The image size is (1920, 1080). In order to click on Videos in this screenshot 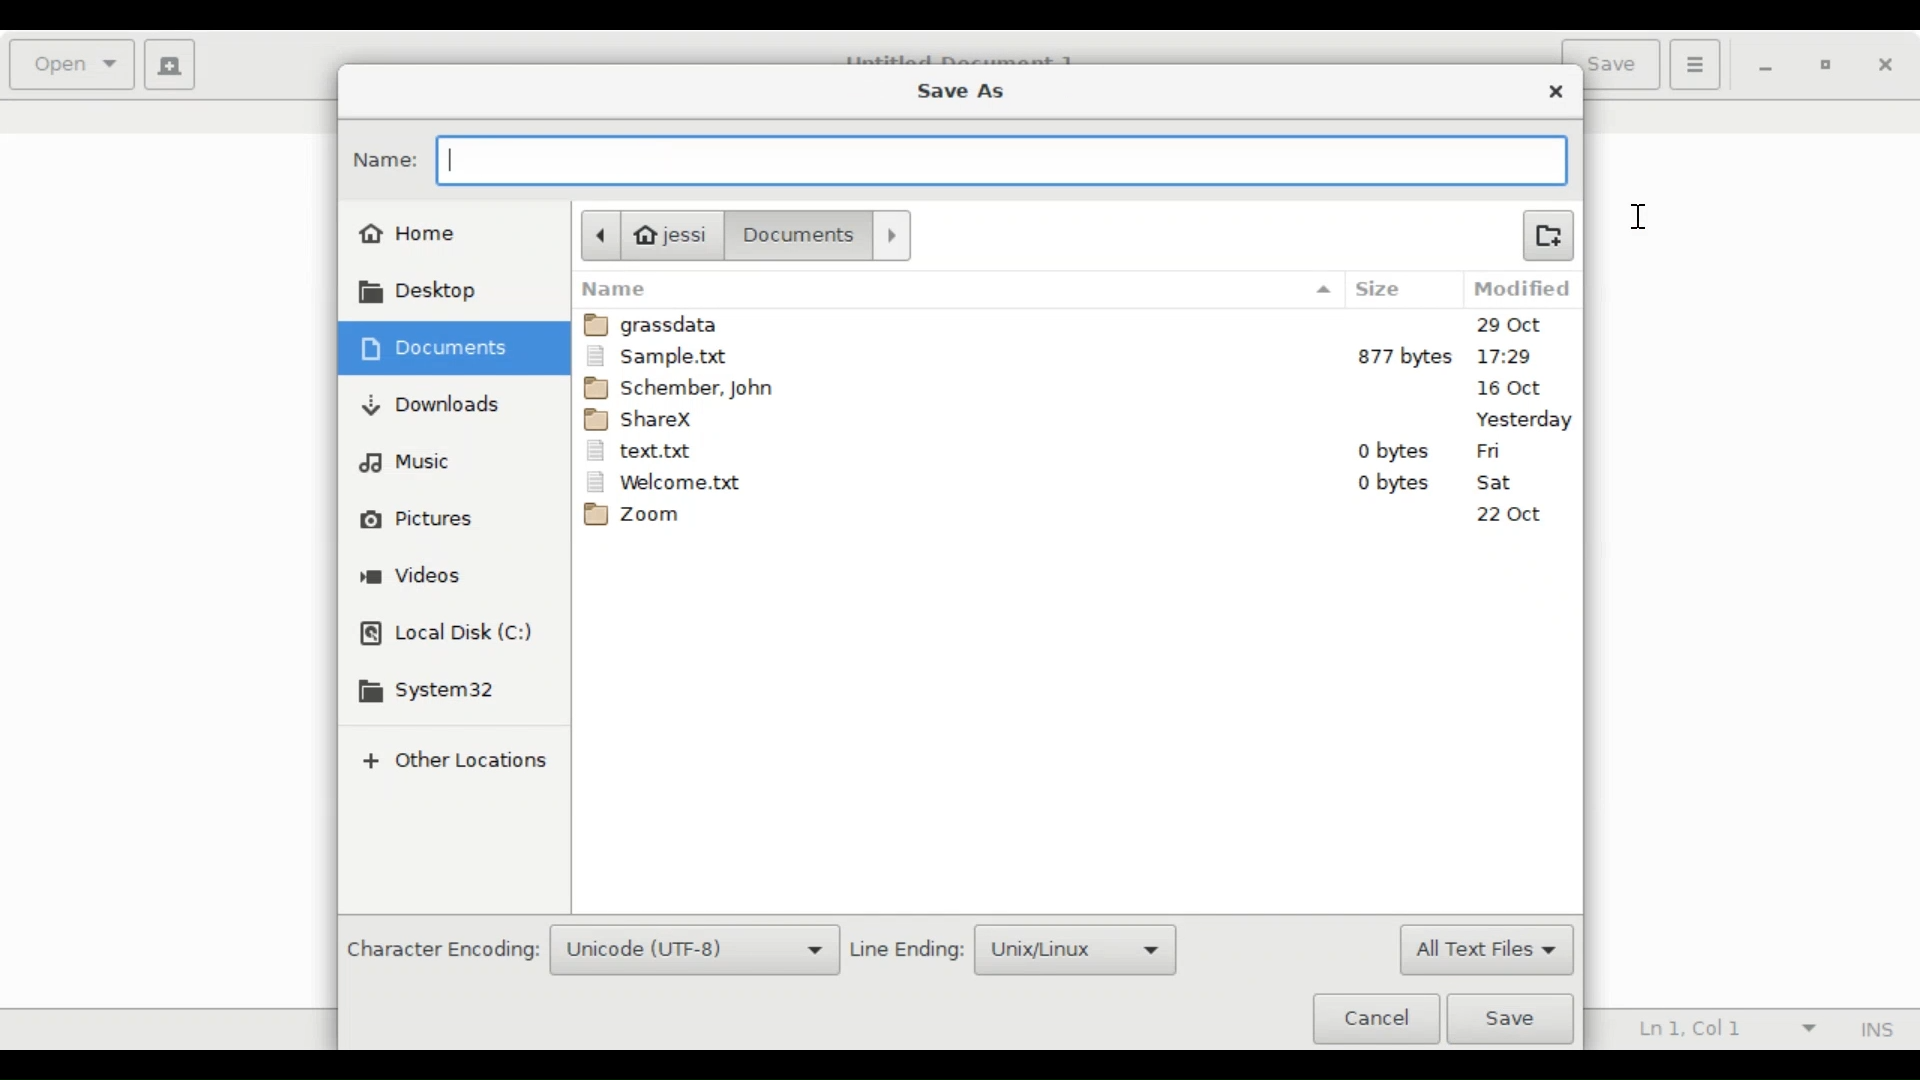, I will do `click(413, 578)`.